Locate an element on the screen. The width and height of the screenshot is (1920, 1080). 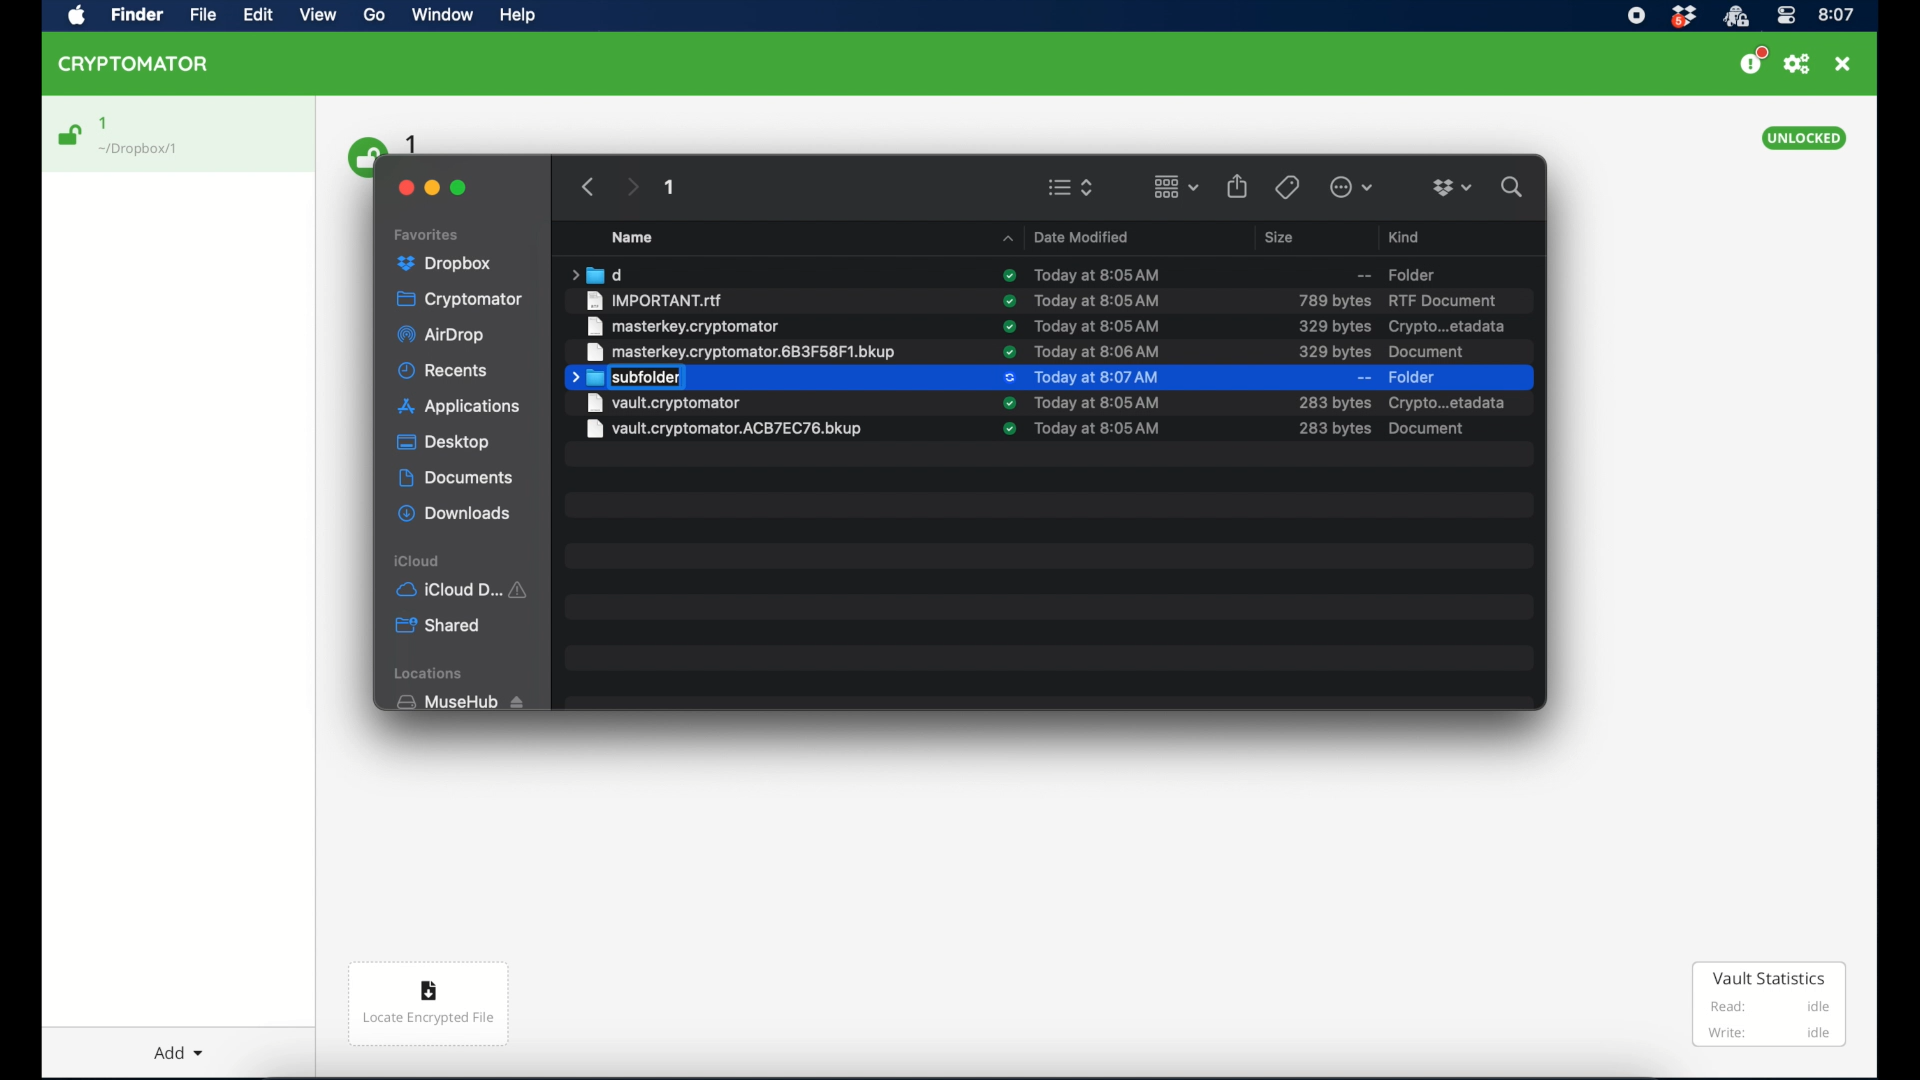
tags is located at coordinates (1286, 186).